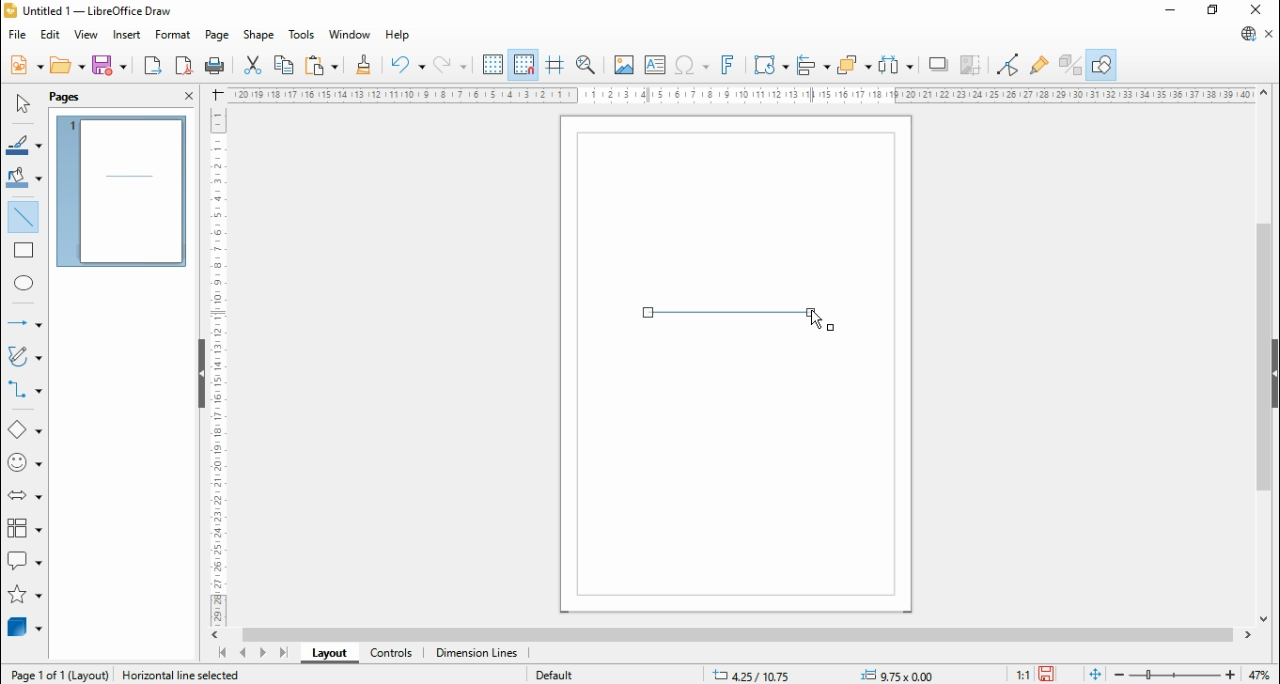 The image size is (1280, 684). I want to click on curves and polygons, so click(26, 355).